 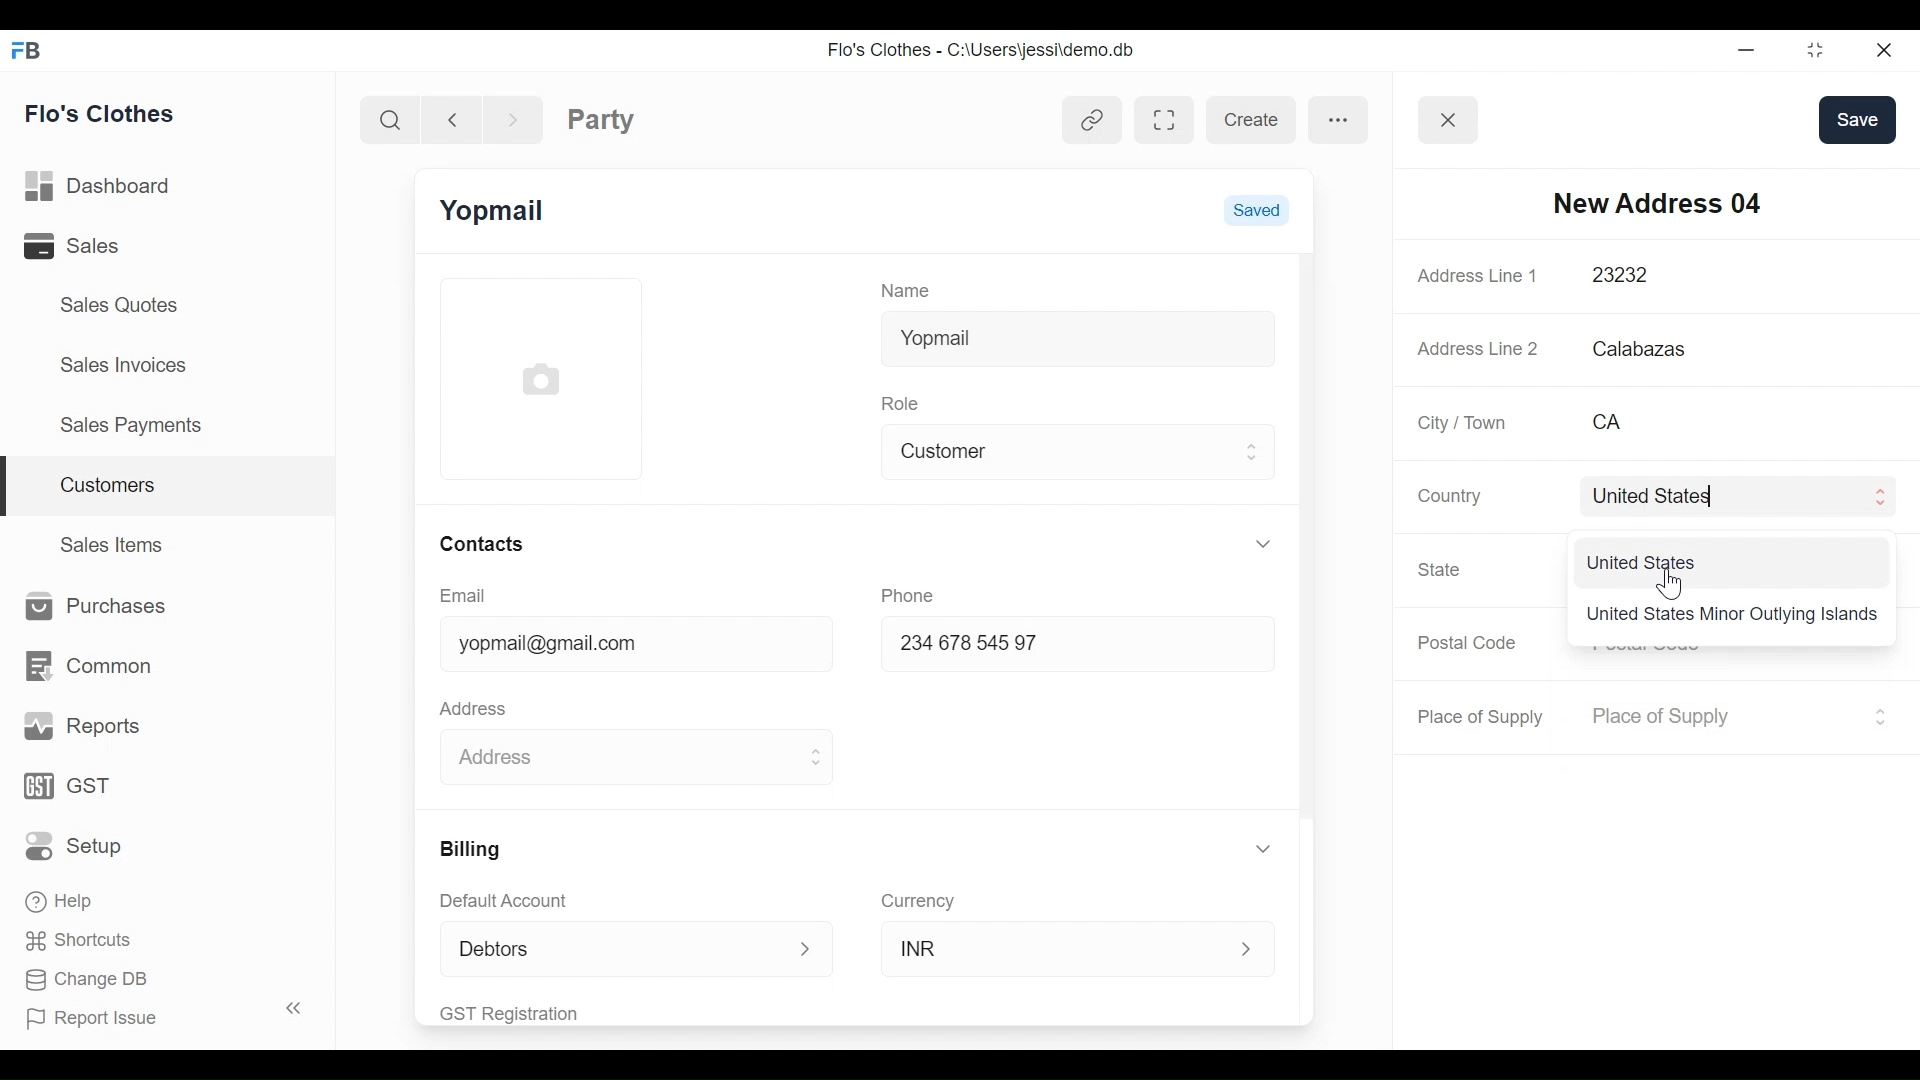 I want to click on Email, so click(x=464, y=596).